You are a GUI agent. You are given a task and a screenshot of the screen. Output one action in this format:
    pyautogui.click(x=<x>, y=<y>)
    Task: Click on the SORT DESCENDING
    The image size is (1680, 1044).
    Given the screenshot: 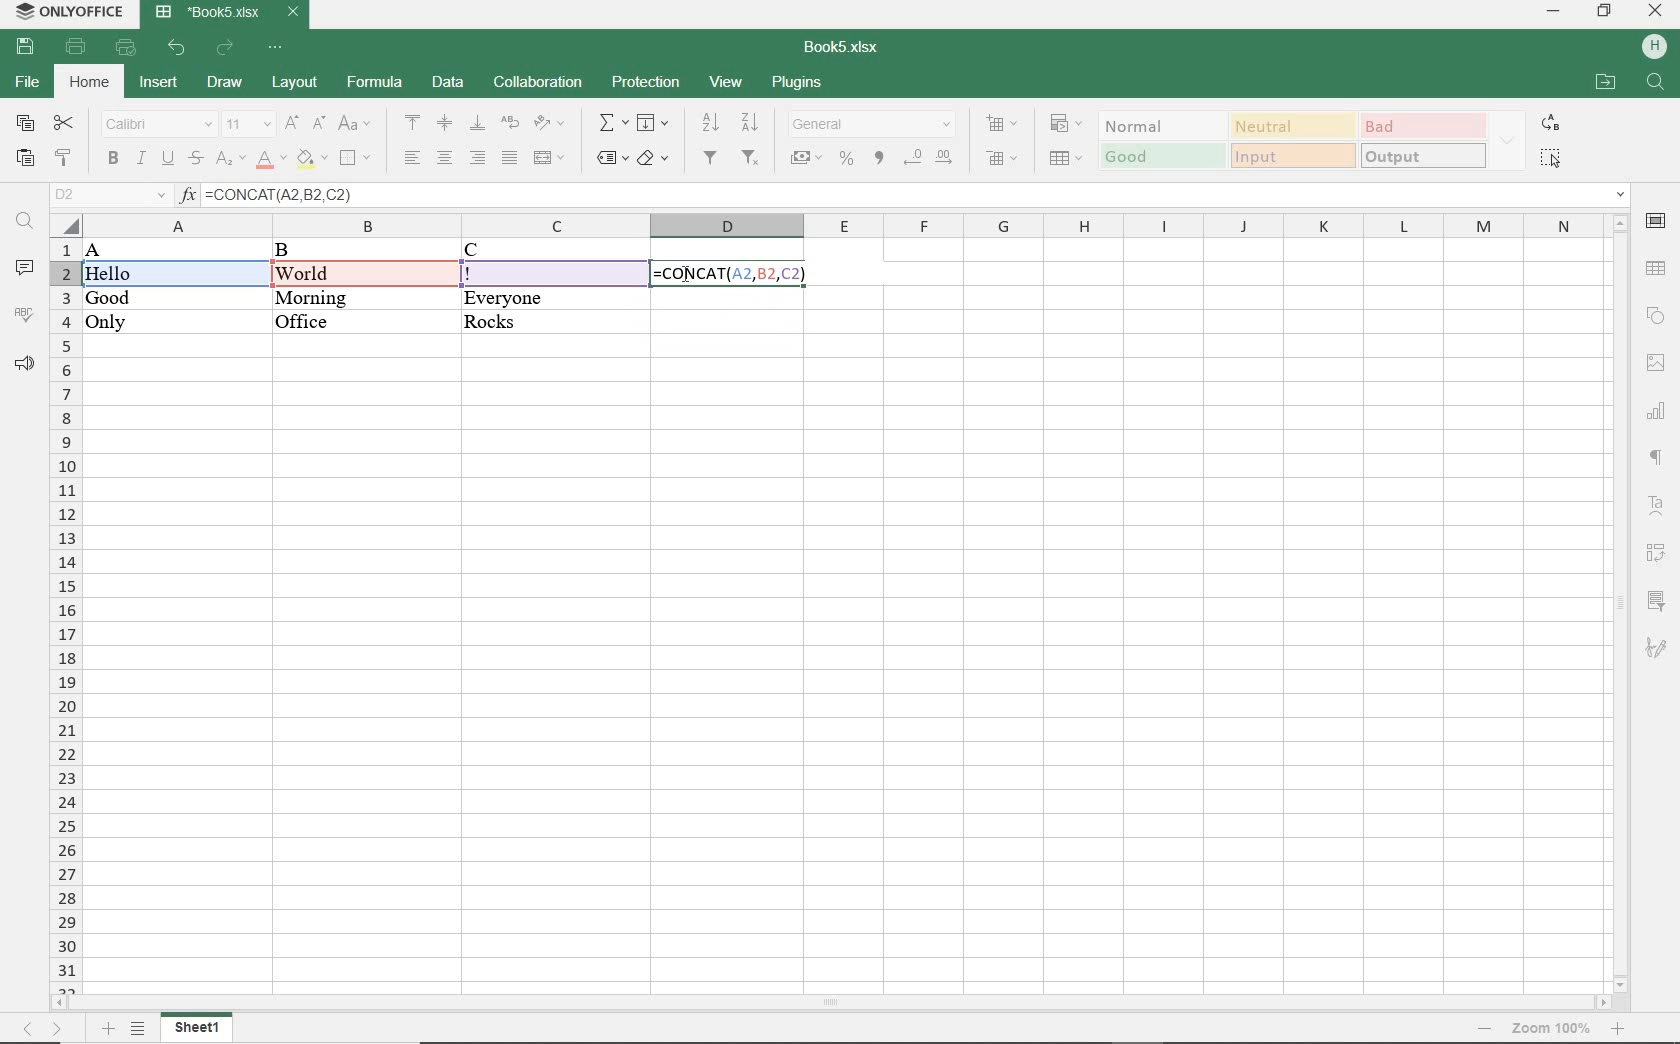 What is the action you would take?
    pyautogui.click(x=751, y=122)
    